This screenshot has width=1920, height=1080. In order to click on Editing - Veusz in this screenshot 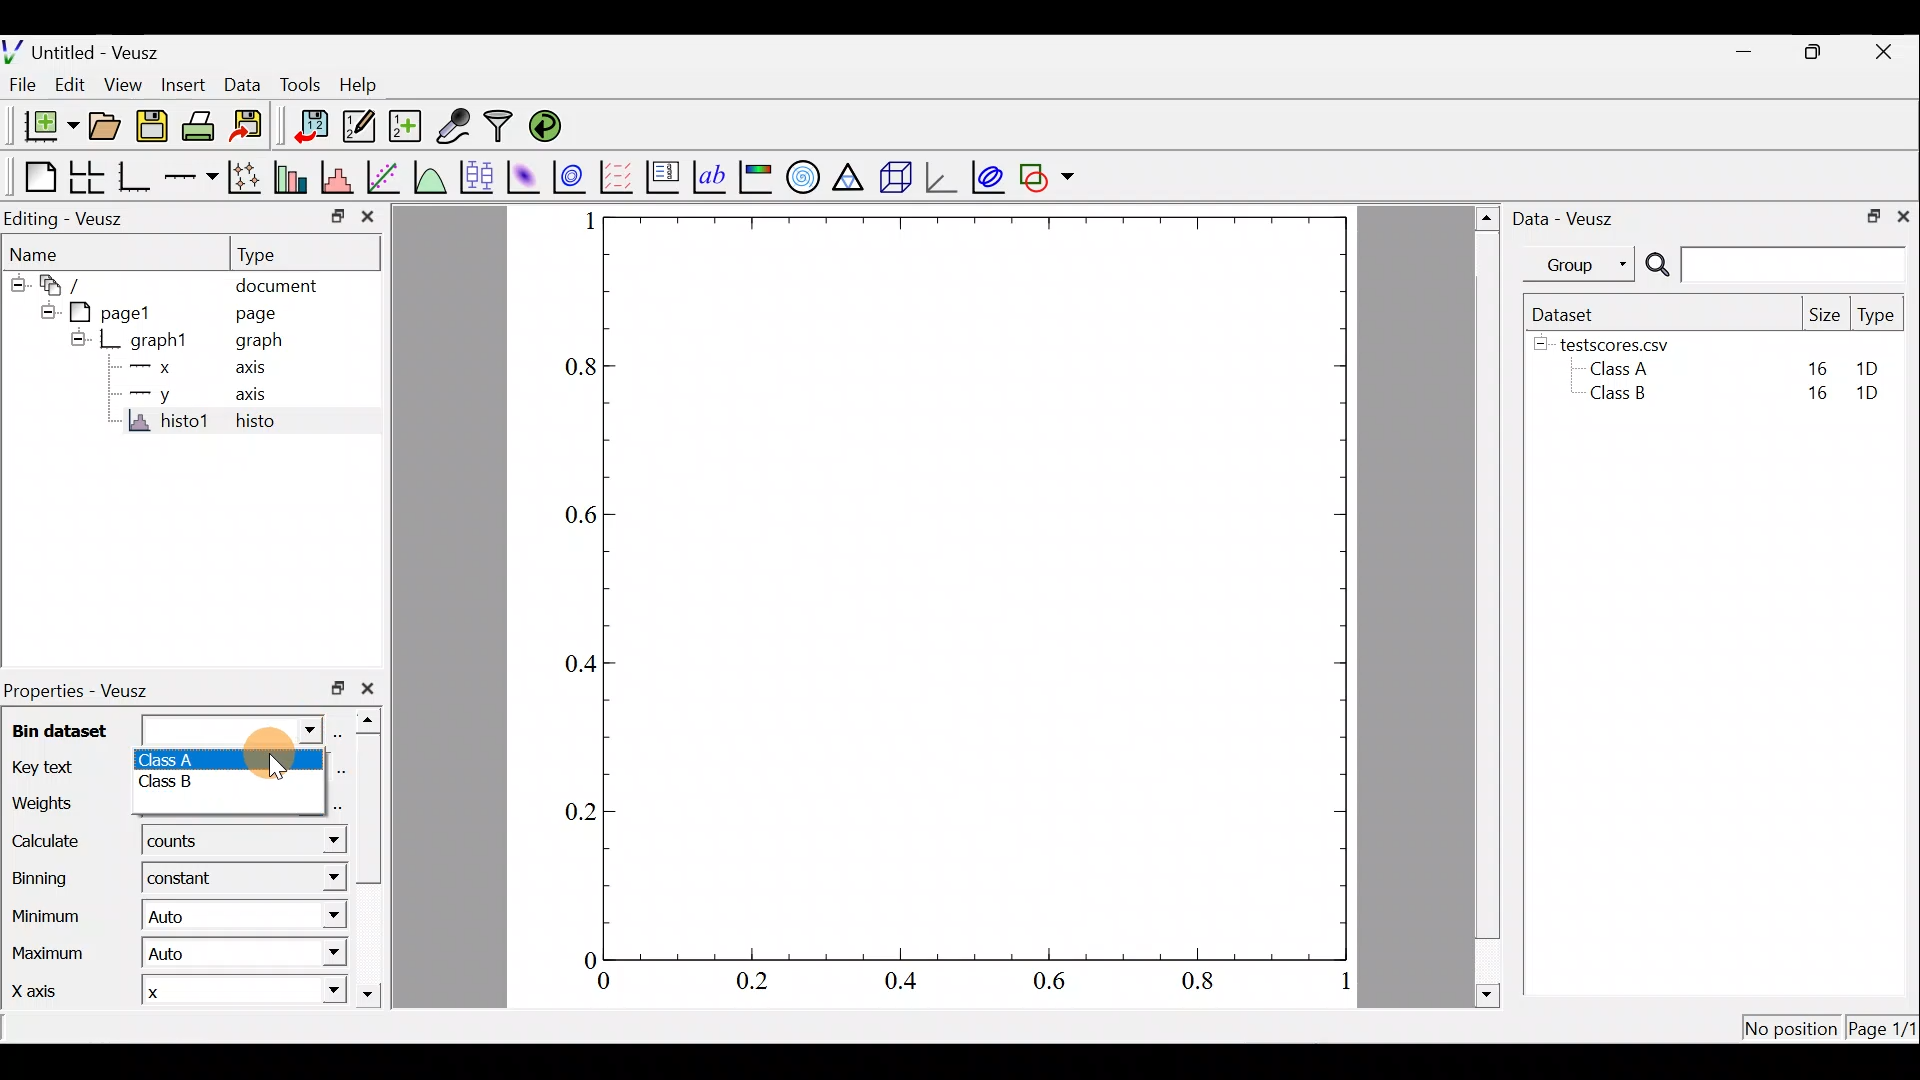, I will do `click(74, 218)`.